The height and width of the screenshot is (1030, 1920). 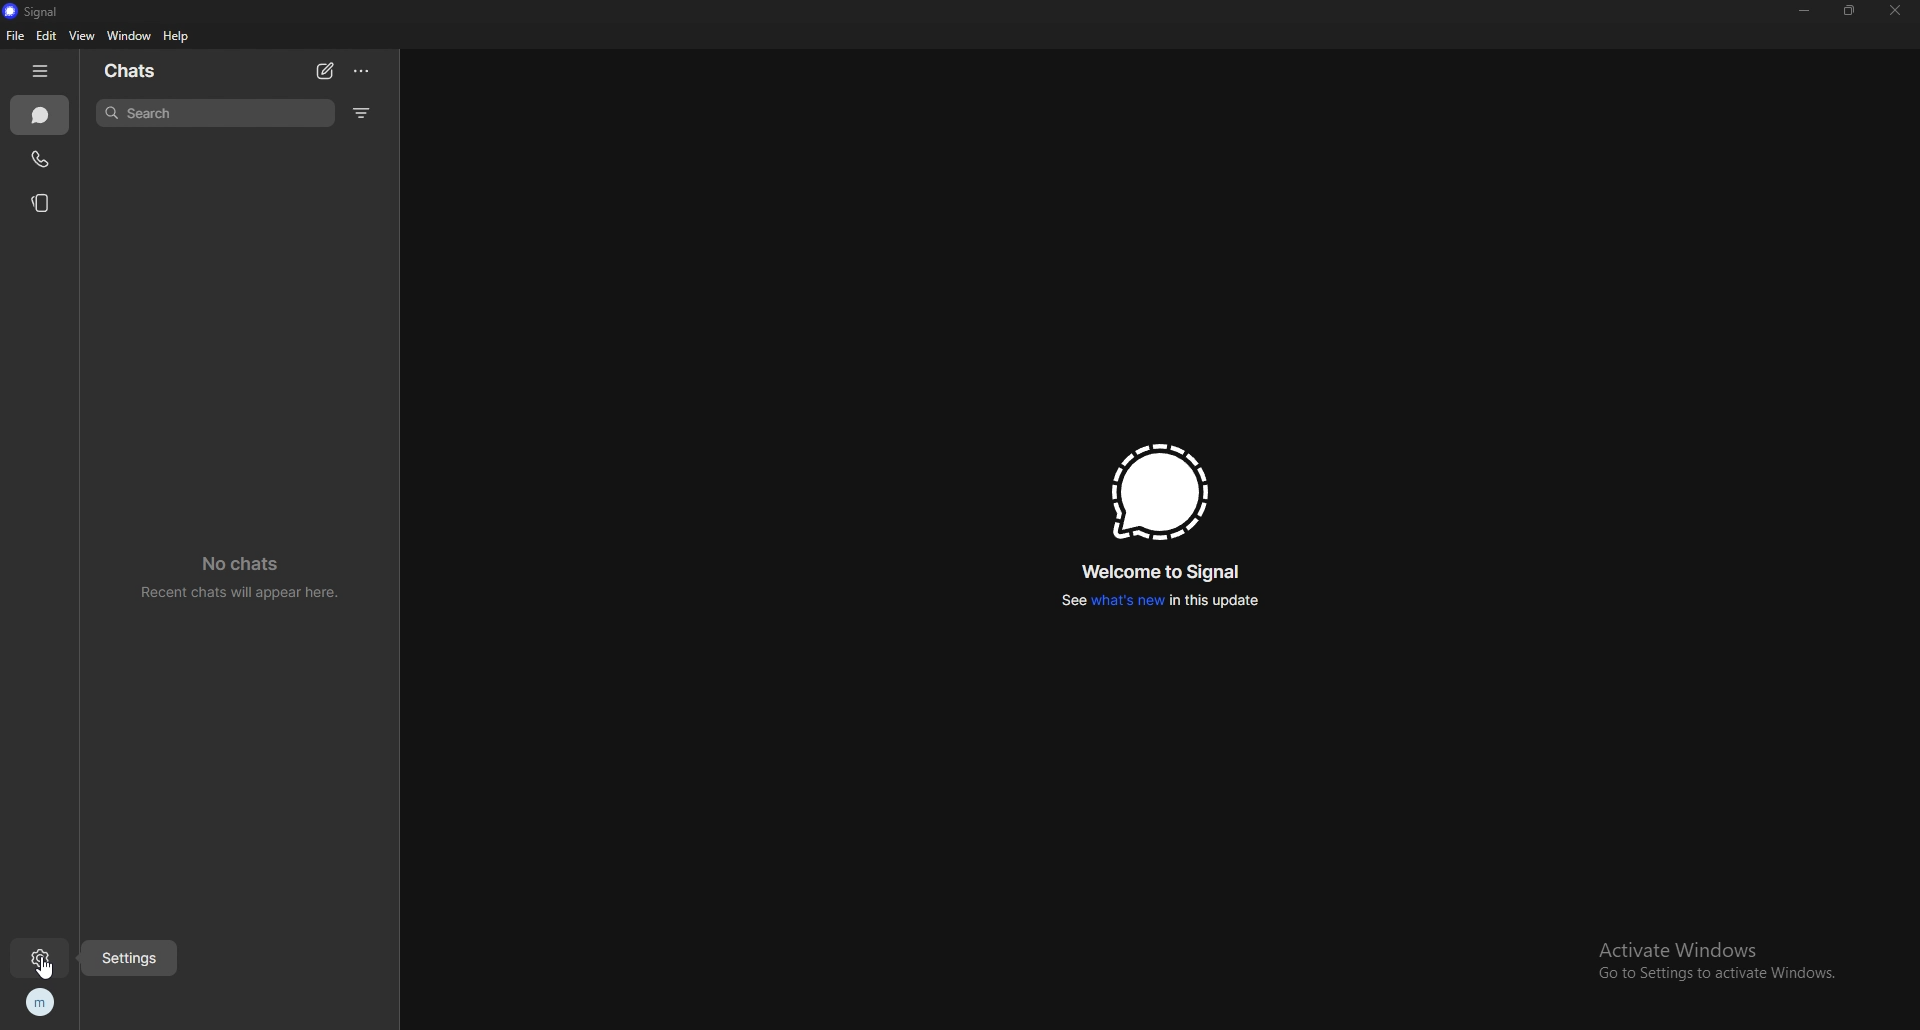 What do you see at coordinates (15, 36) in the screenshot?
I see `file` at bounding box center [15, 36].